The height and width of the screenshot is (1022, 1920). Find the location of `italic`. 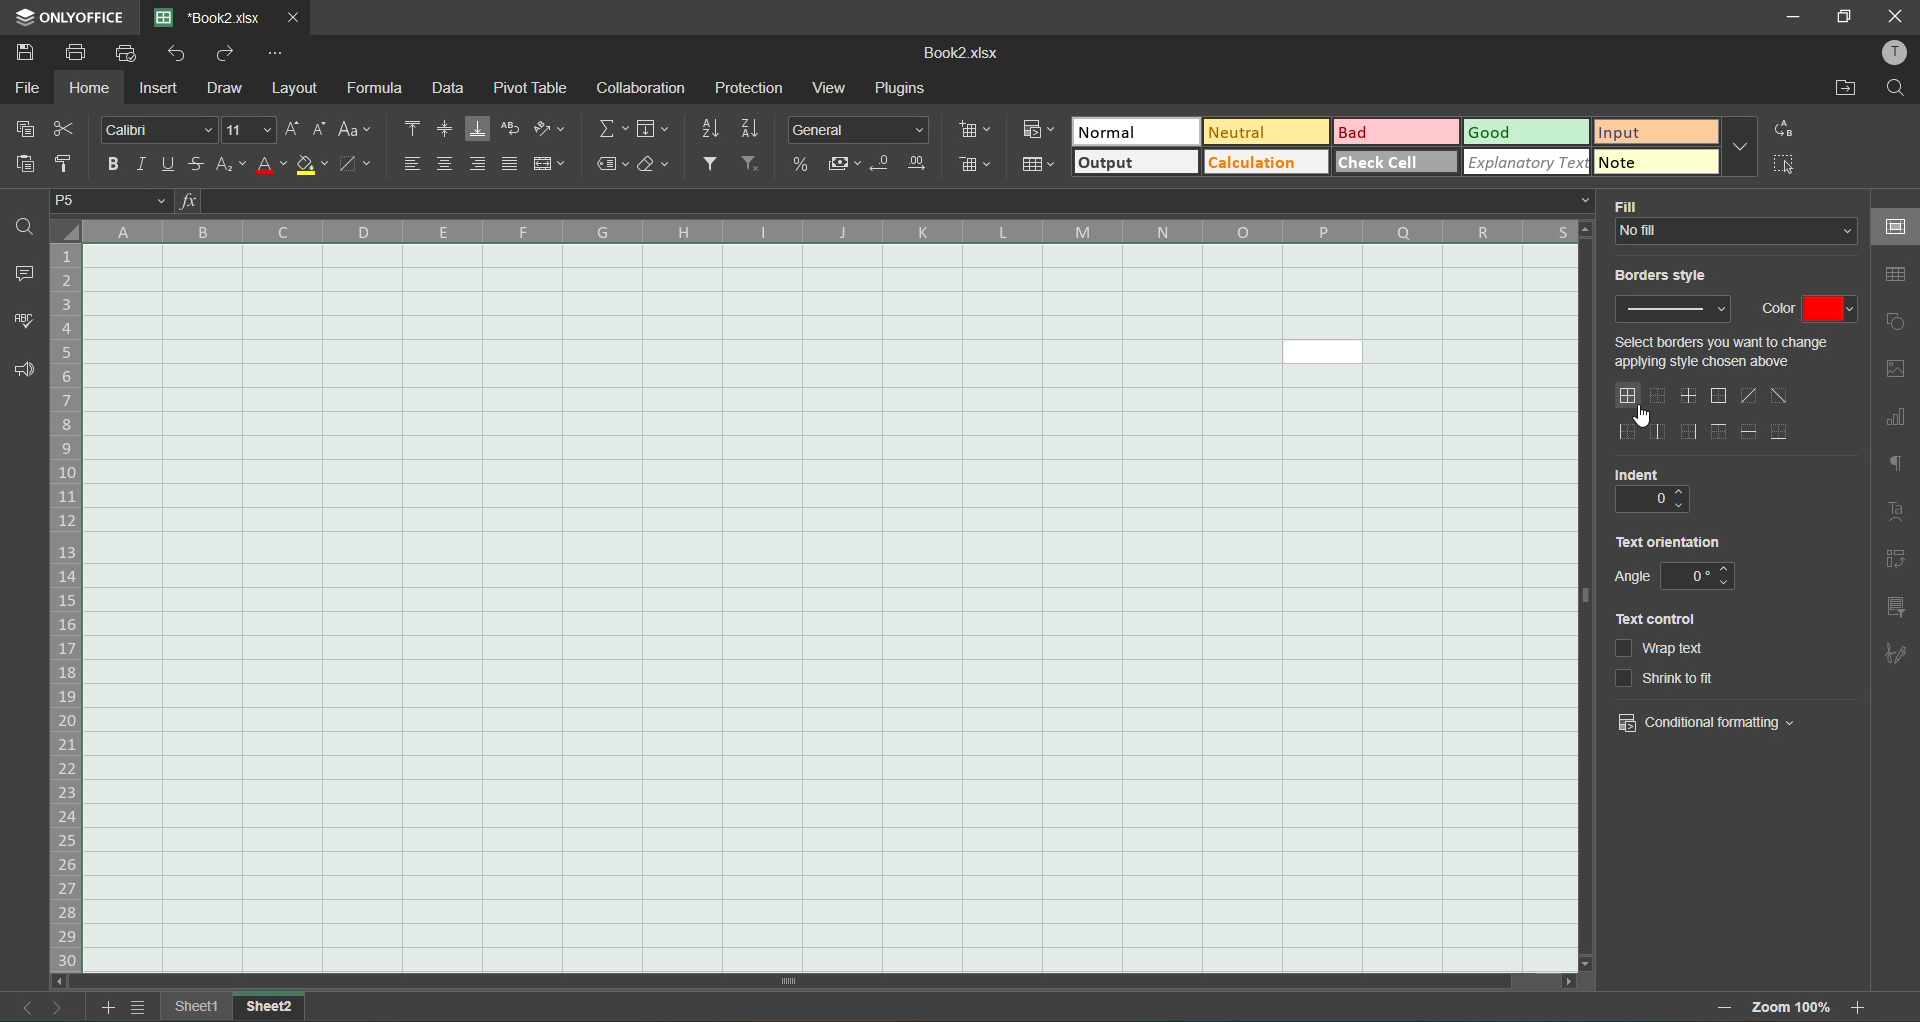

italic is located at coordinates (140, 163).